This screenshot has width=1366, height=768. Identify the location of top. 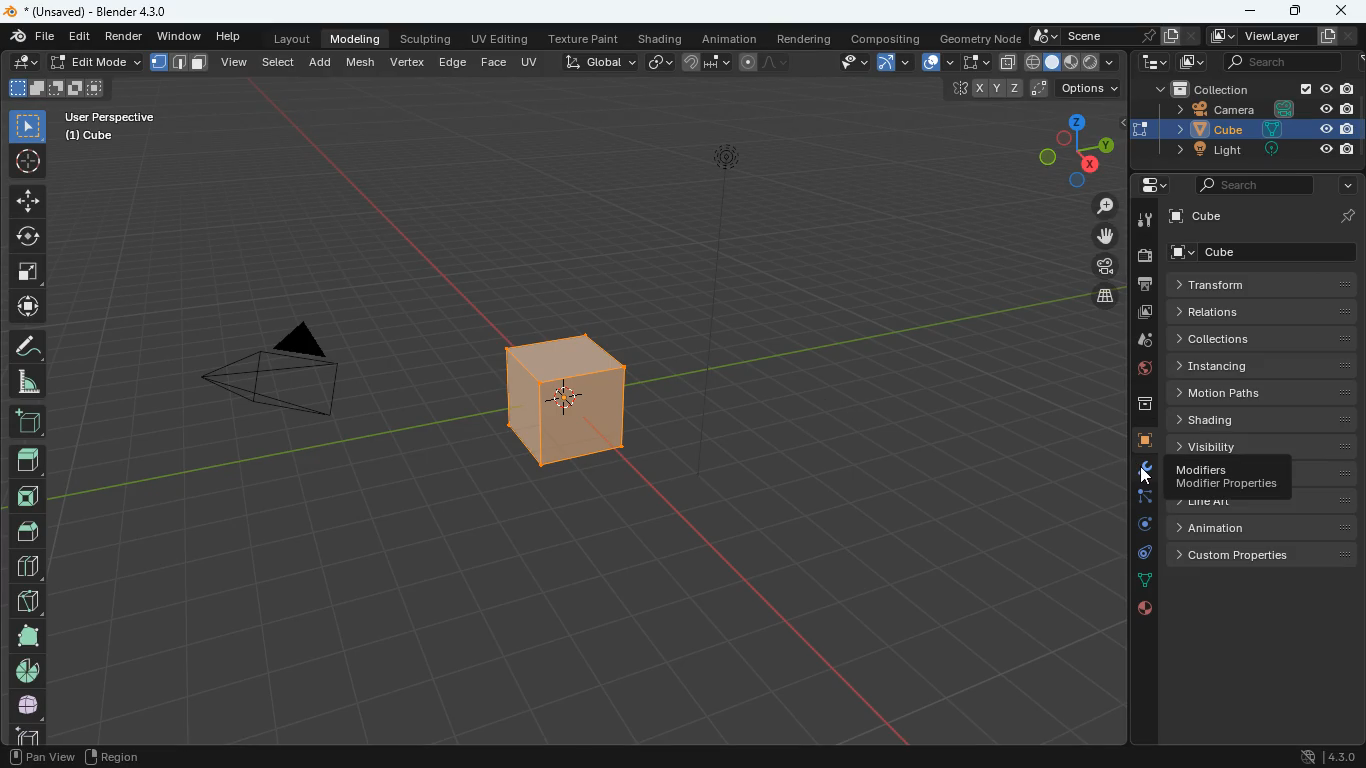
(29, 529).